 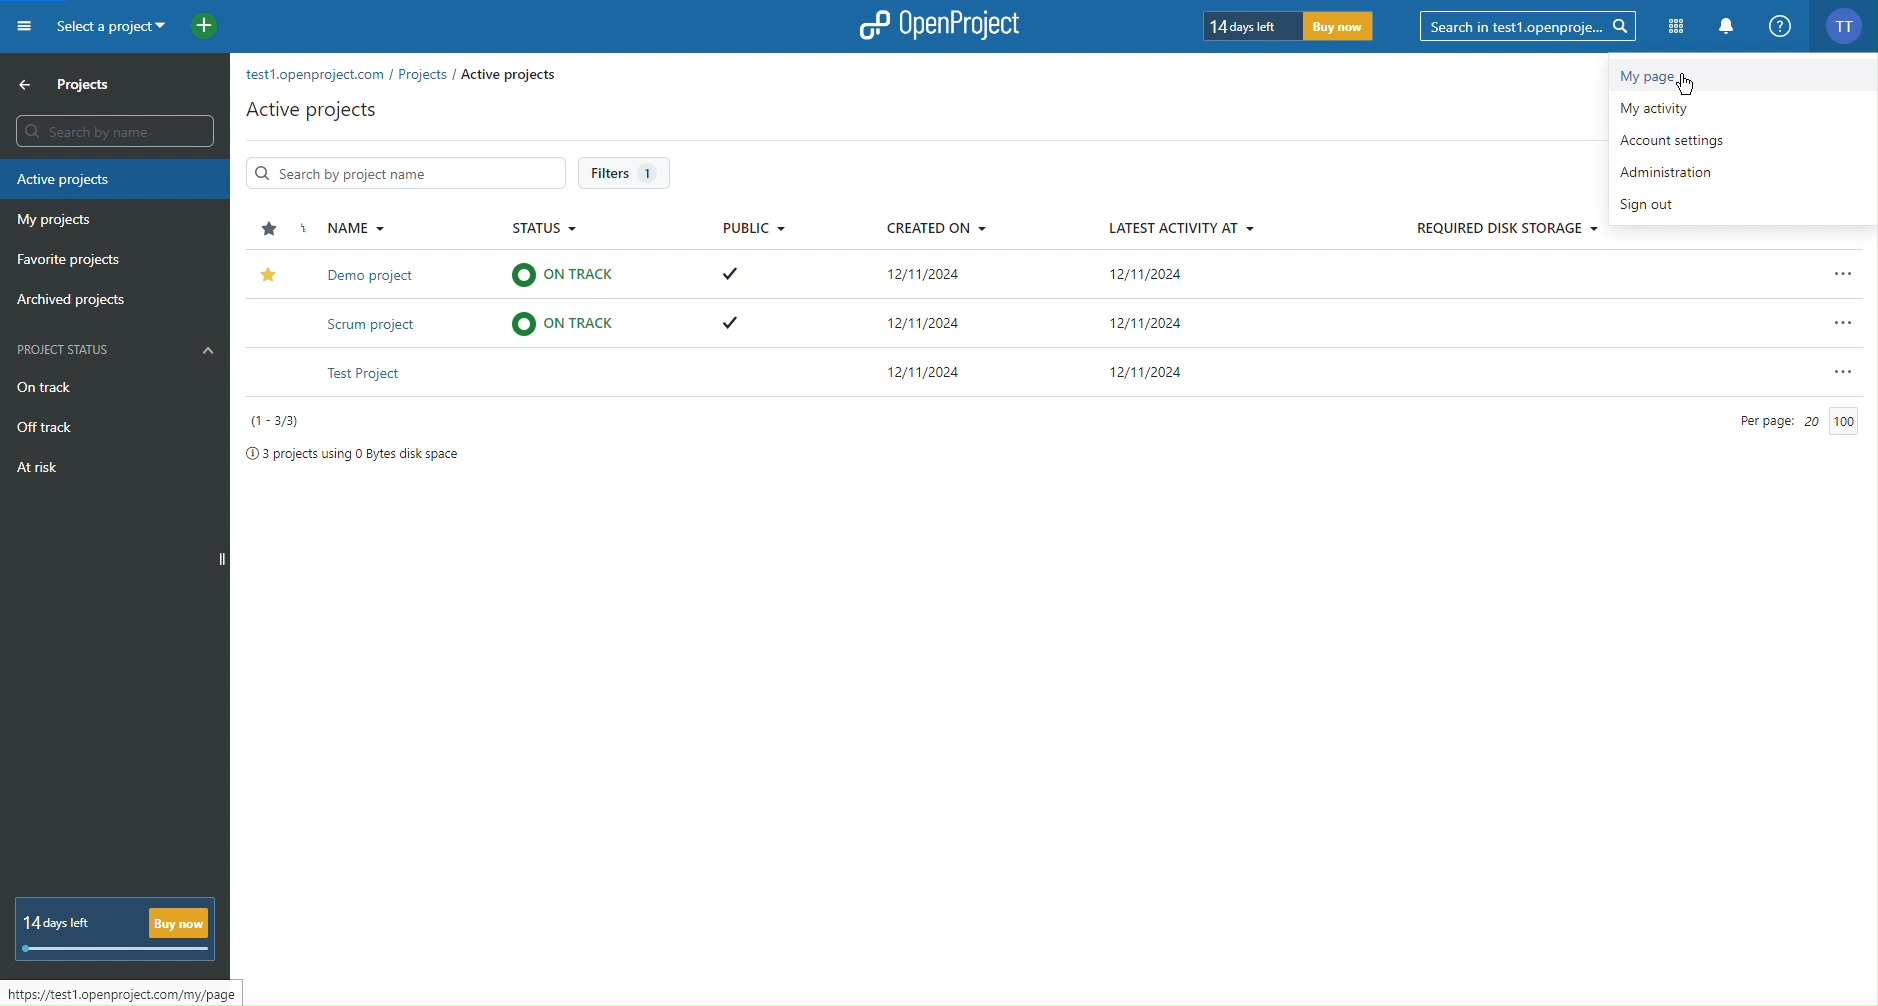 I want to click on 12/11/2024, so click(x=934, y=375).